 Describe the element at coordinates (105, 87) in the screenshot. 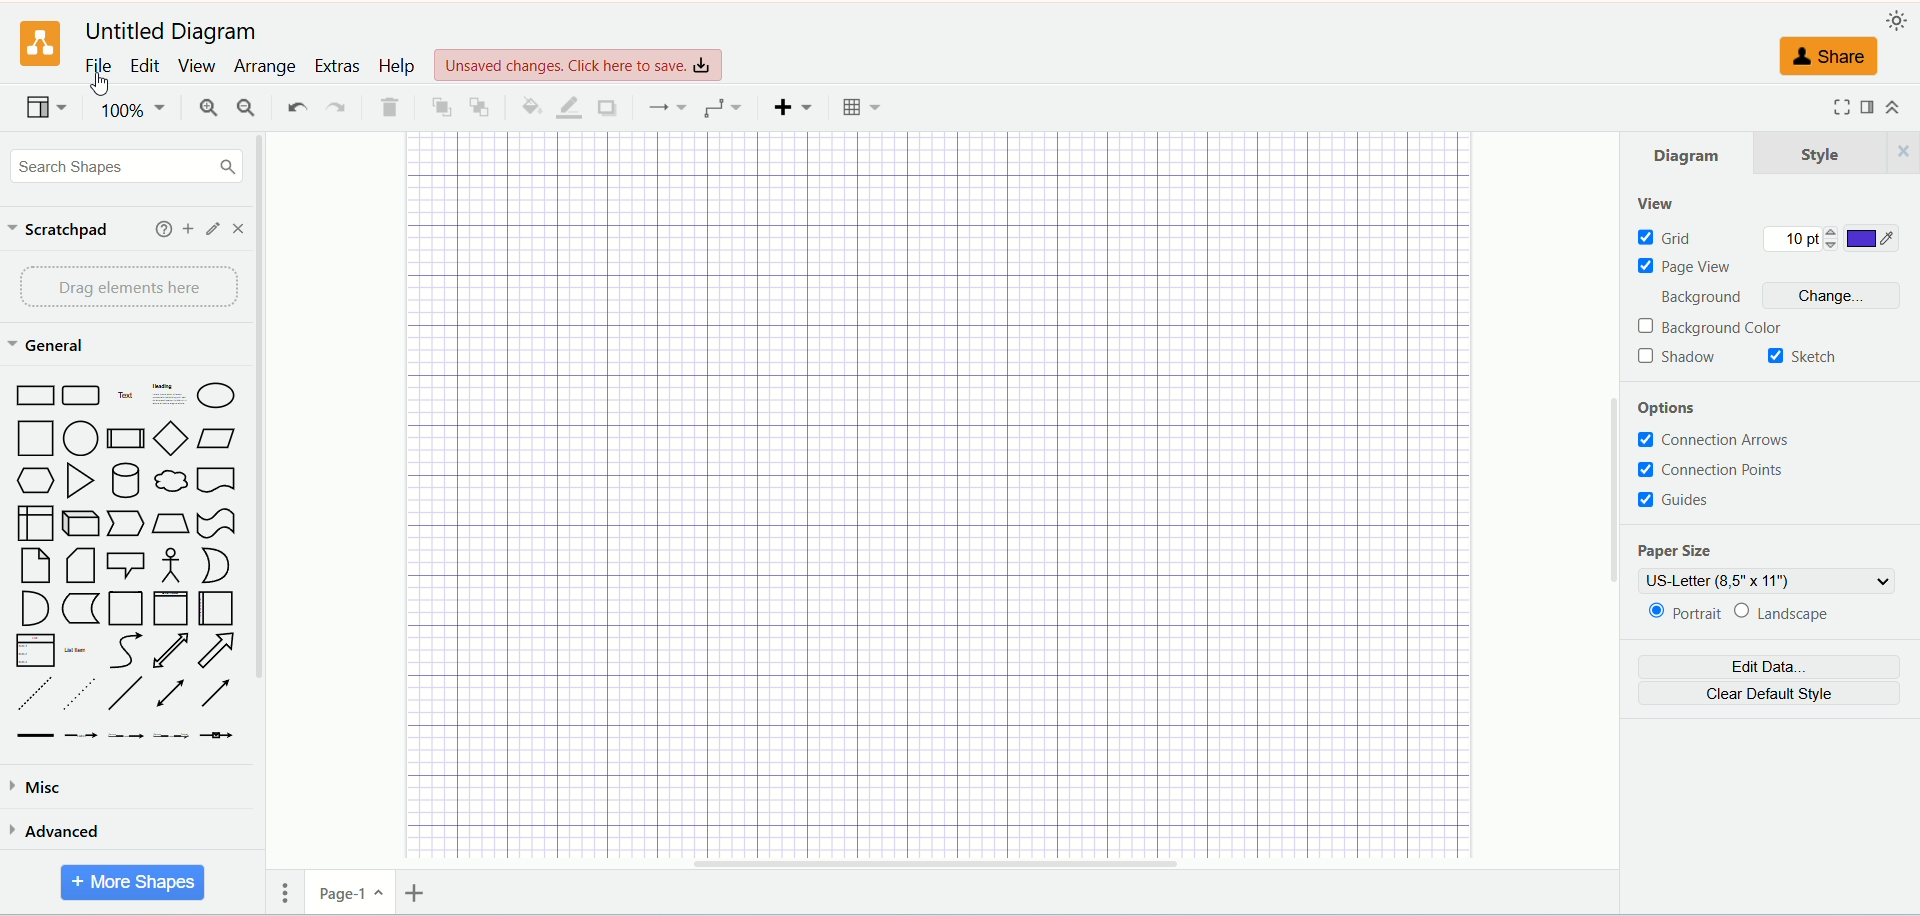

I see `cursor` at that location.